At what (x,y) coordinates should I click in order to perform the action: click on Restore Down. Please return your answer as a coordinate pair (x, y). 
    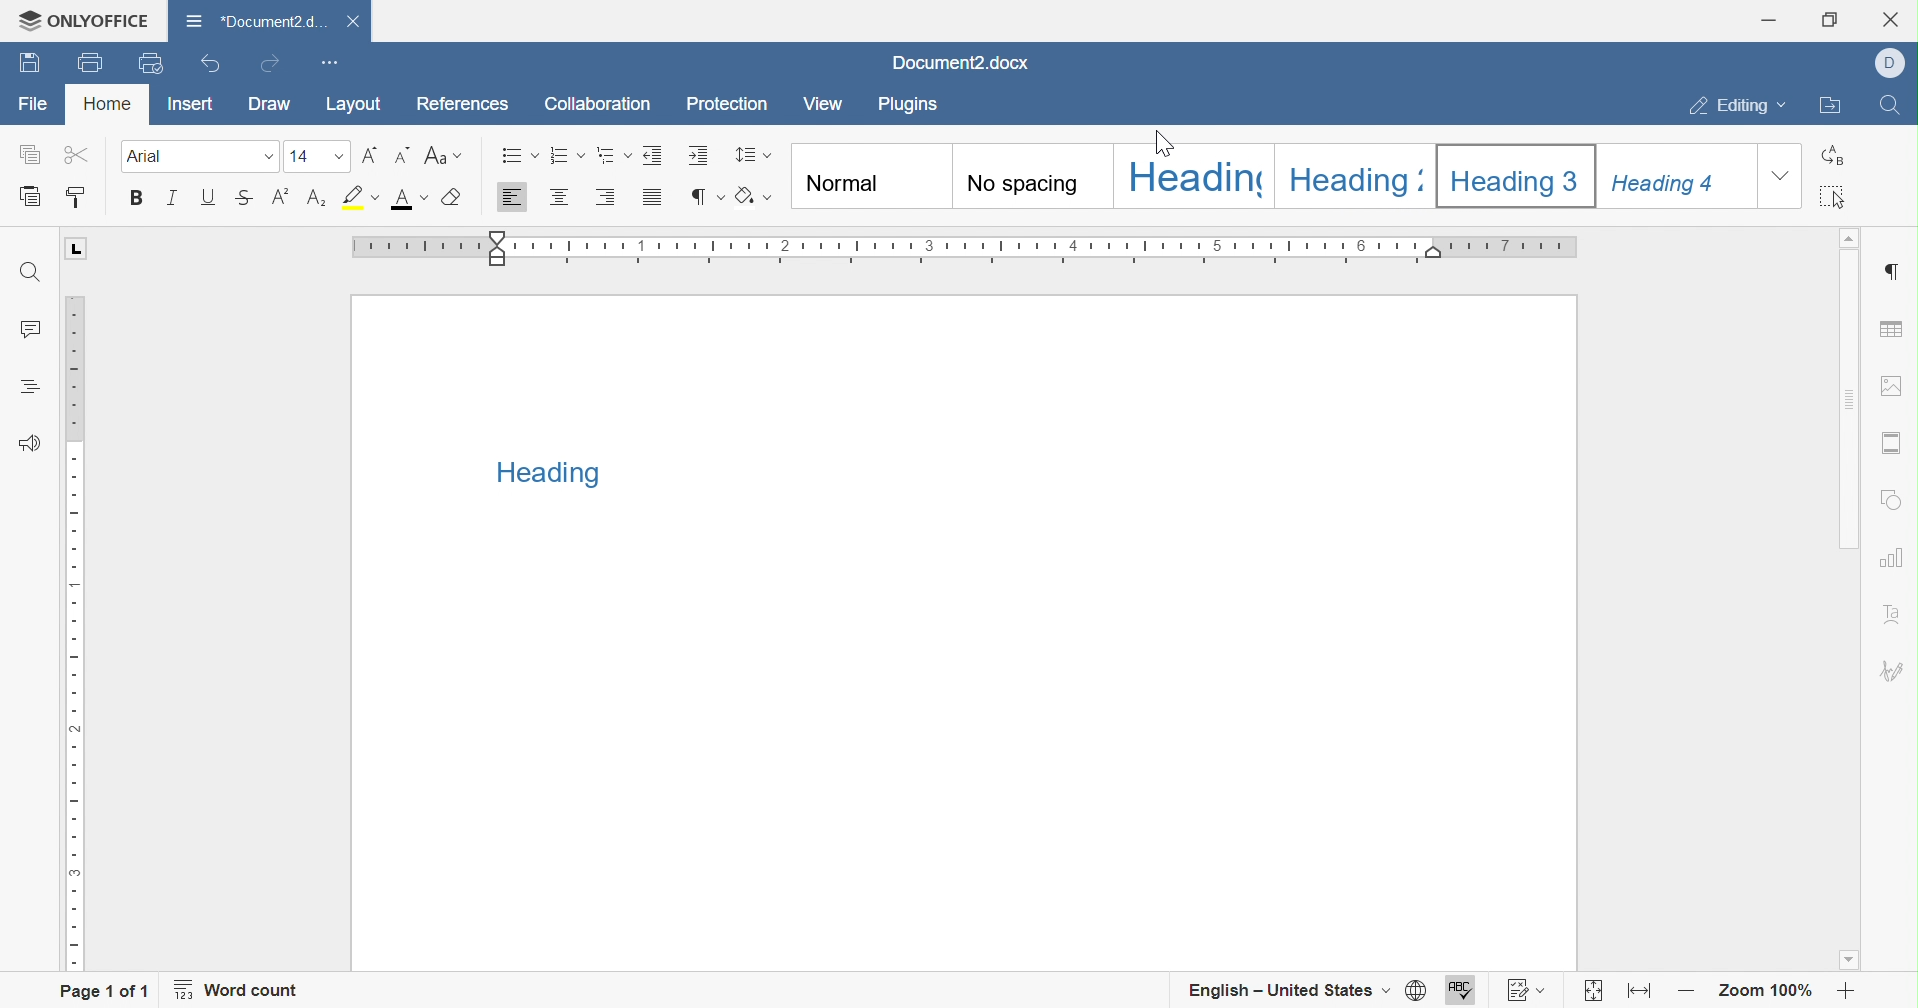
    Looking at the image, I should click on (1826, 20).